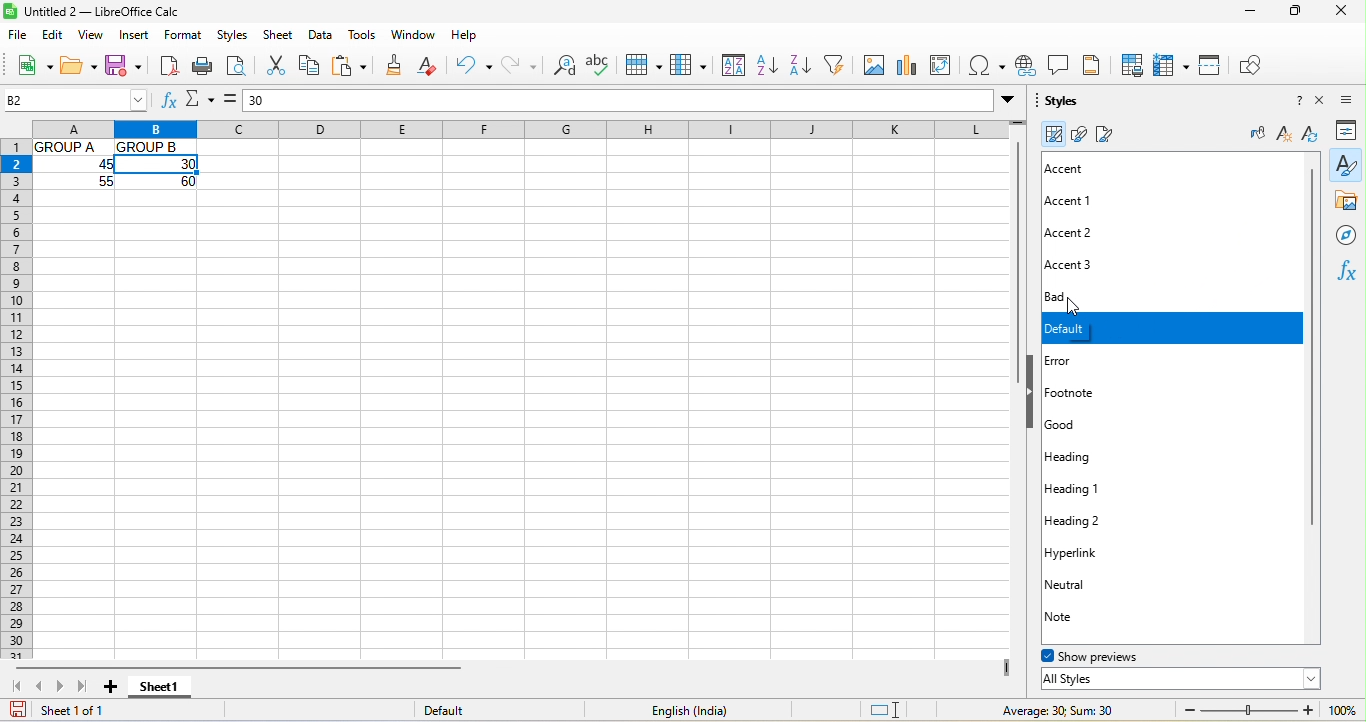 The width and height of the screenshot is (1366, 722). What do you see at coordinates (688, 65) in the screenshot?
I see `column` at bounding box center [688, 65].